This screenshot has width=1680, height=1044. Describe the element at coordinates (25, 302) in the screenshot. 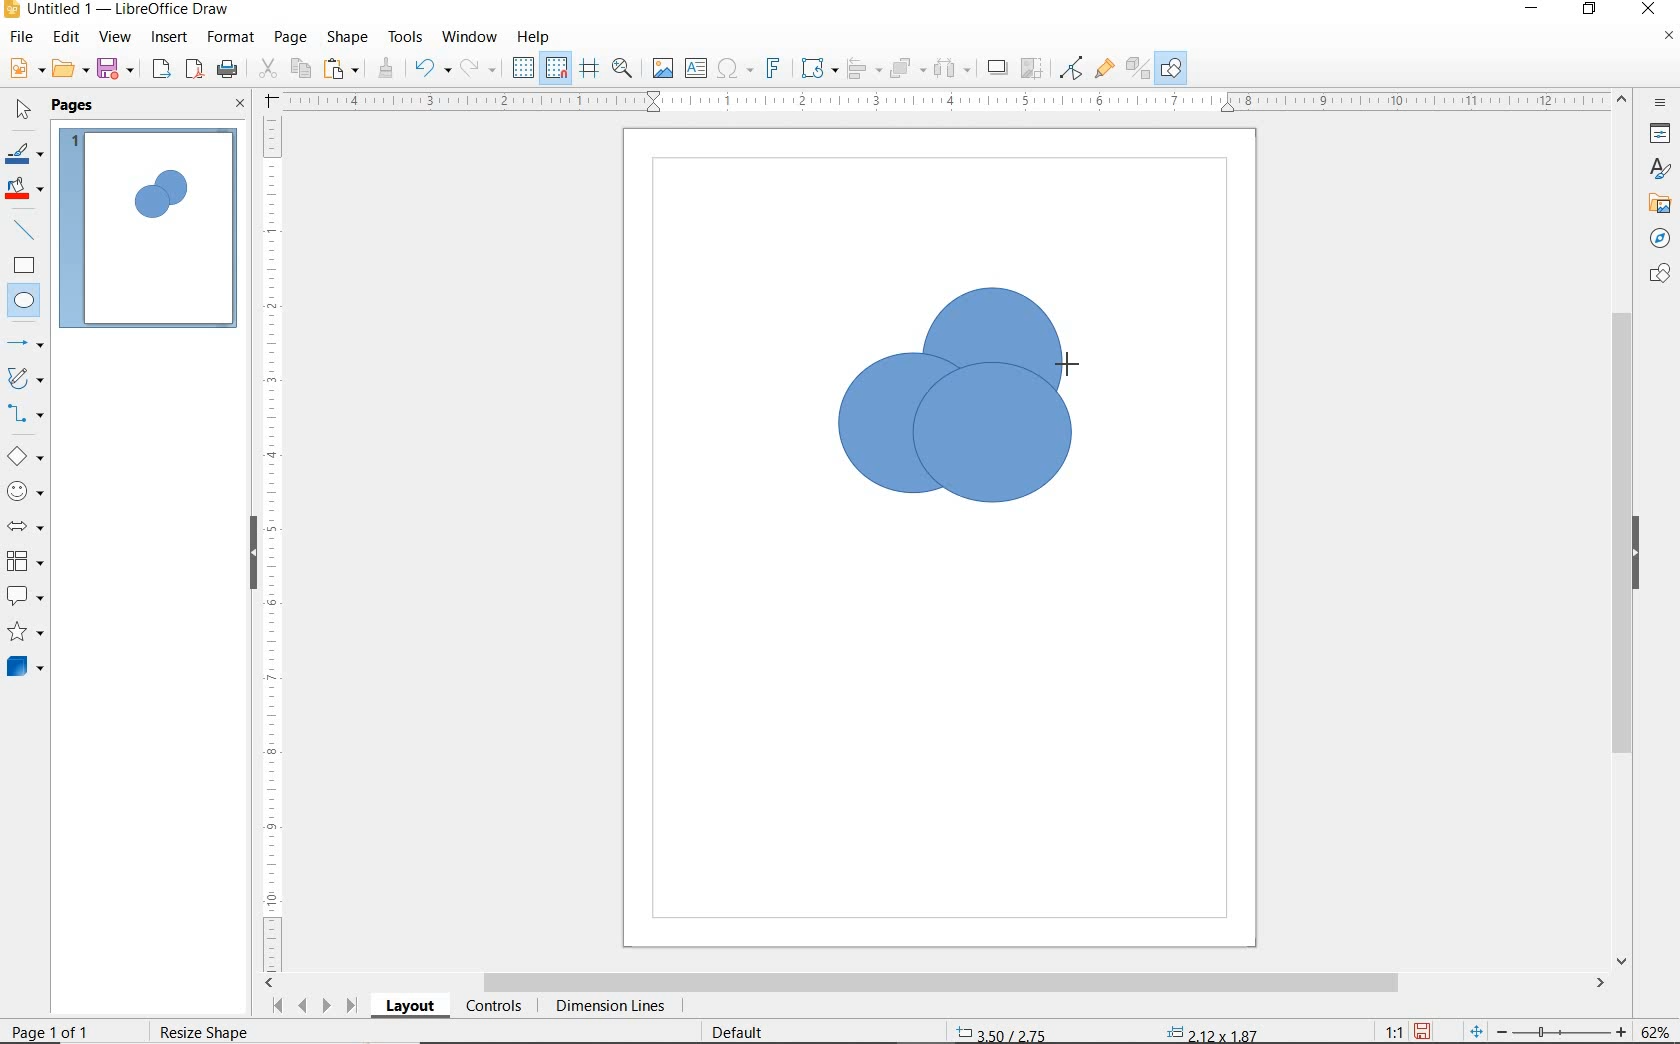

I see `ELLIPSE` at that location.